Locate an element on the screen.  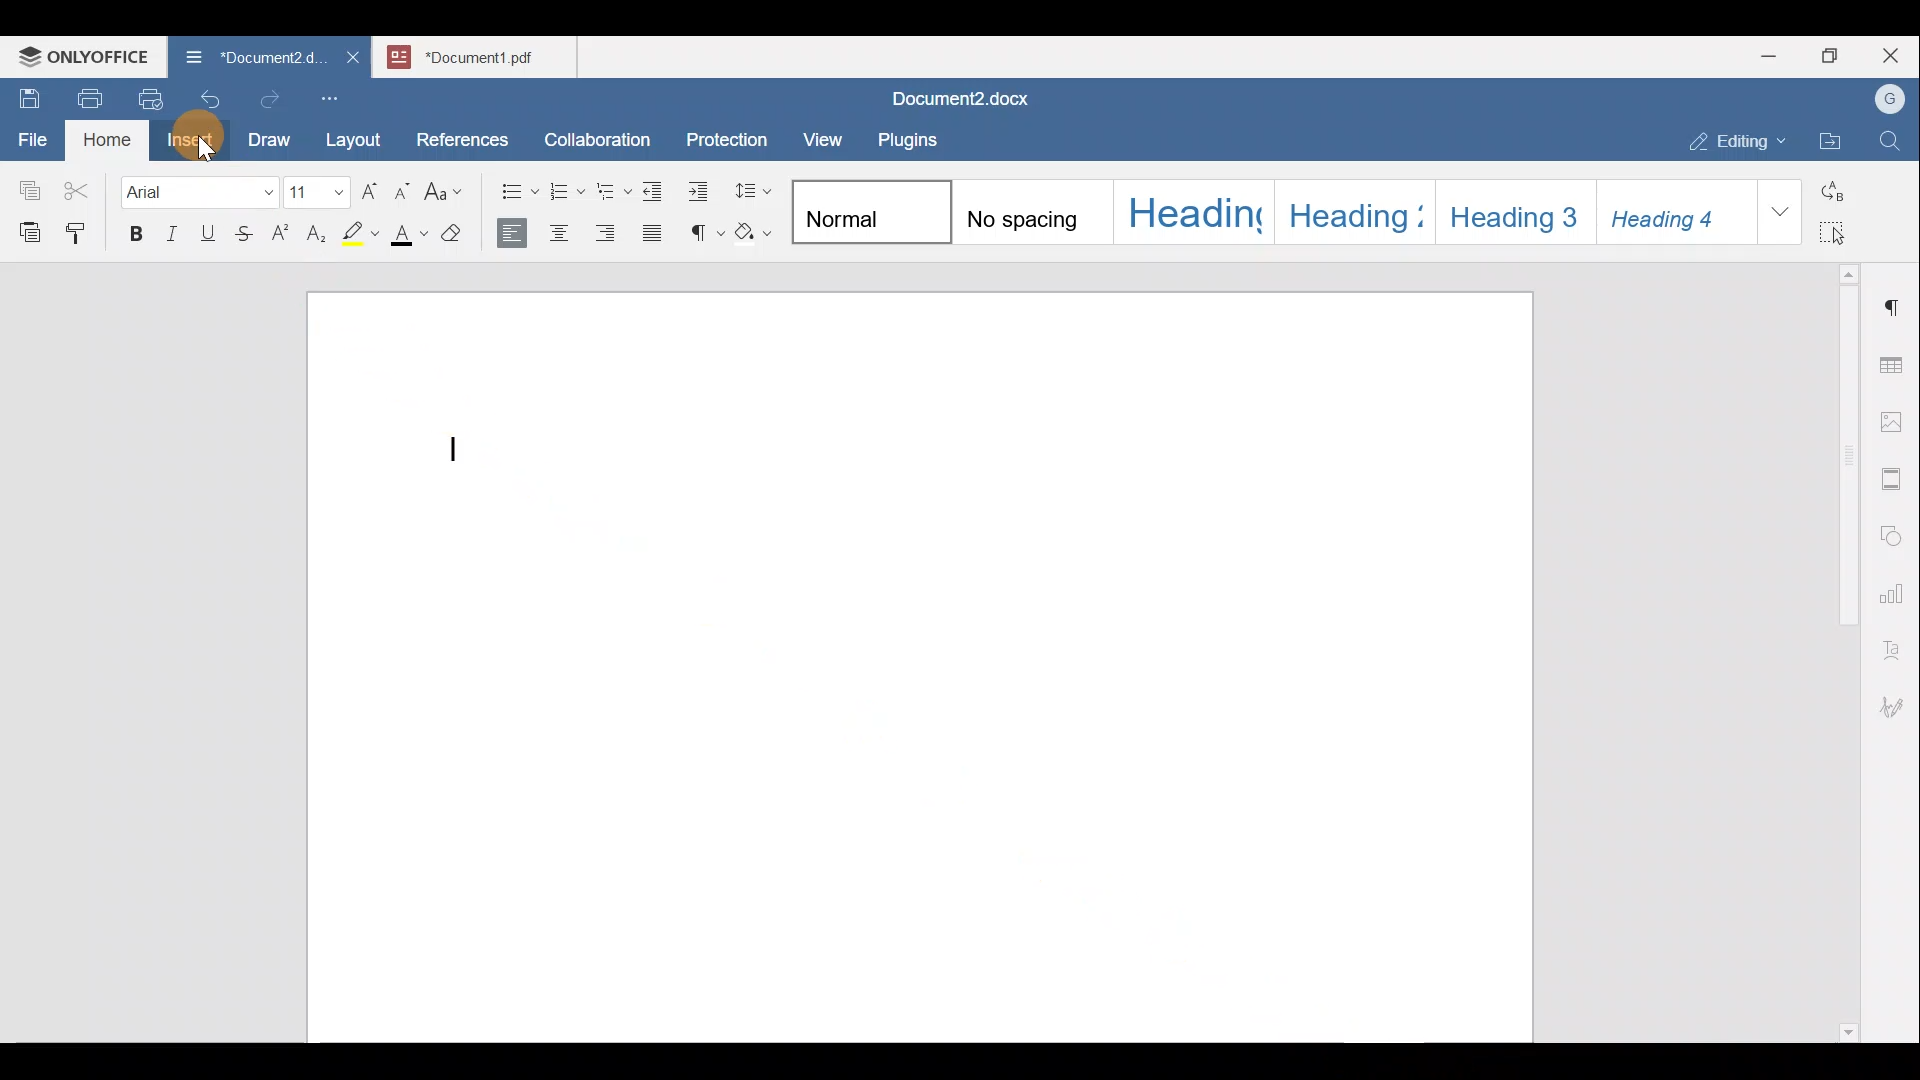
Close document is located at coordinates (350, 55).